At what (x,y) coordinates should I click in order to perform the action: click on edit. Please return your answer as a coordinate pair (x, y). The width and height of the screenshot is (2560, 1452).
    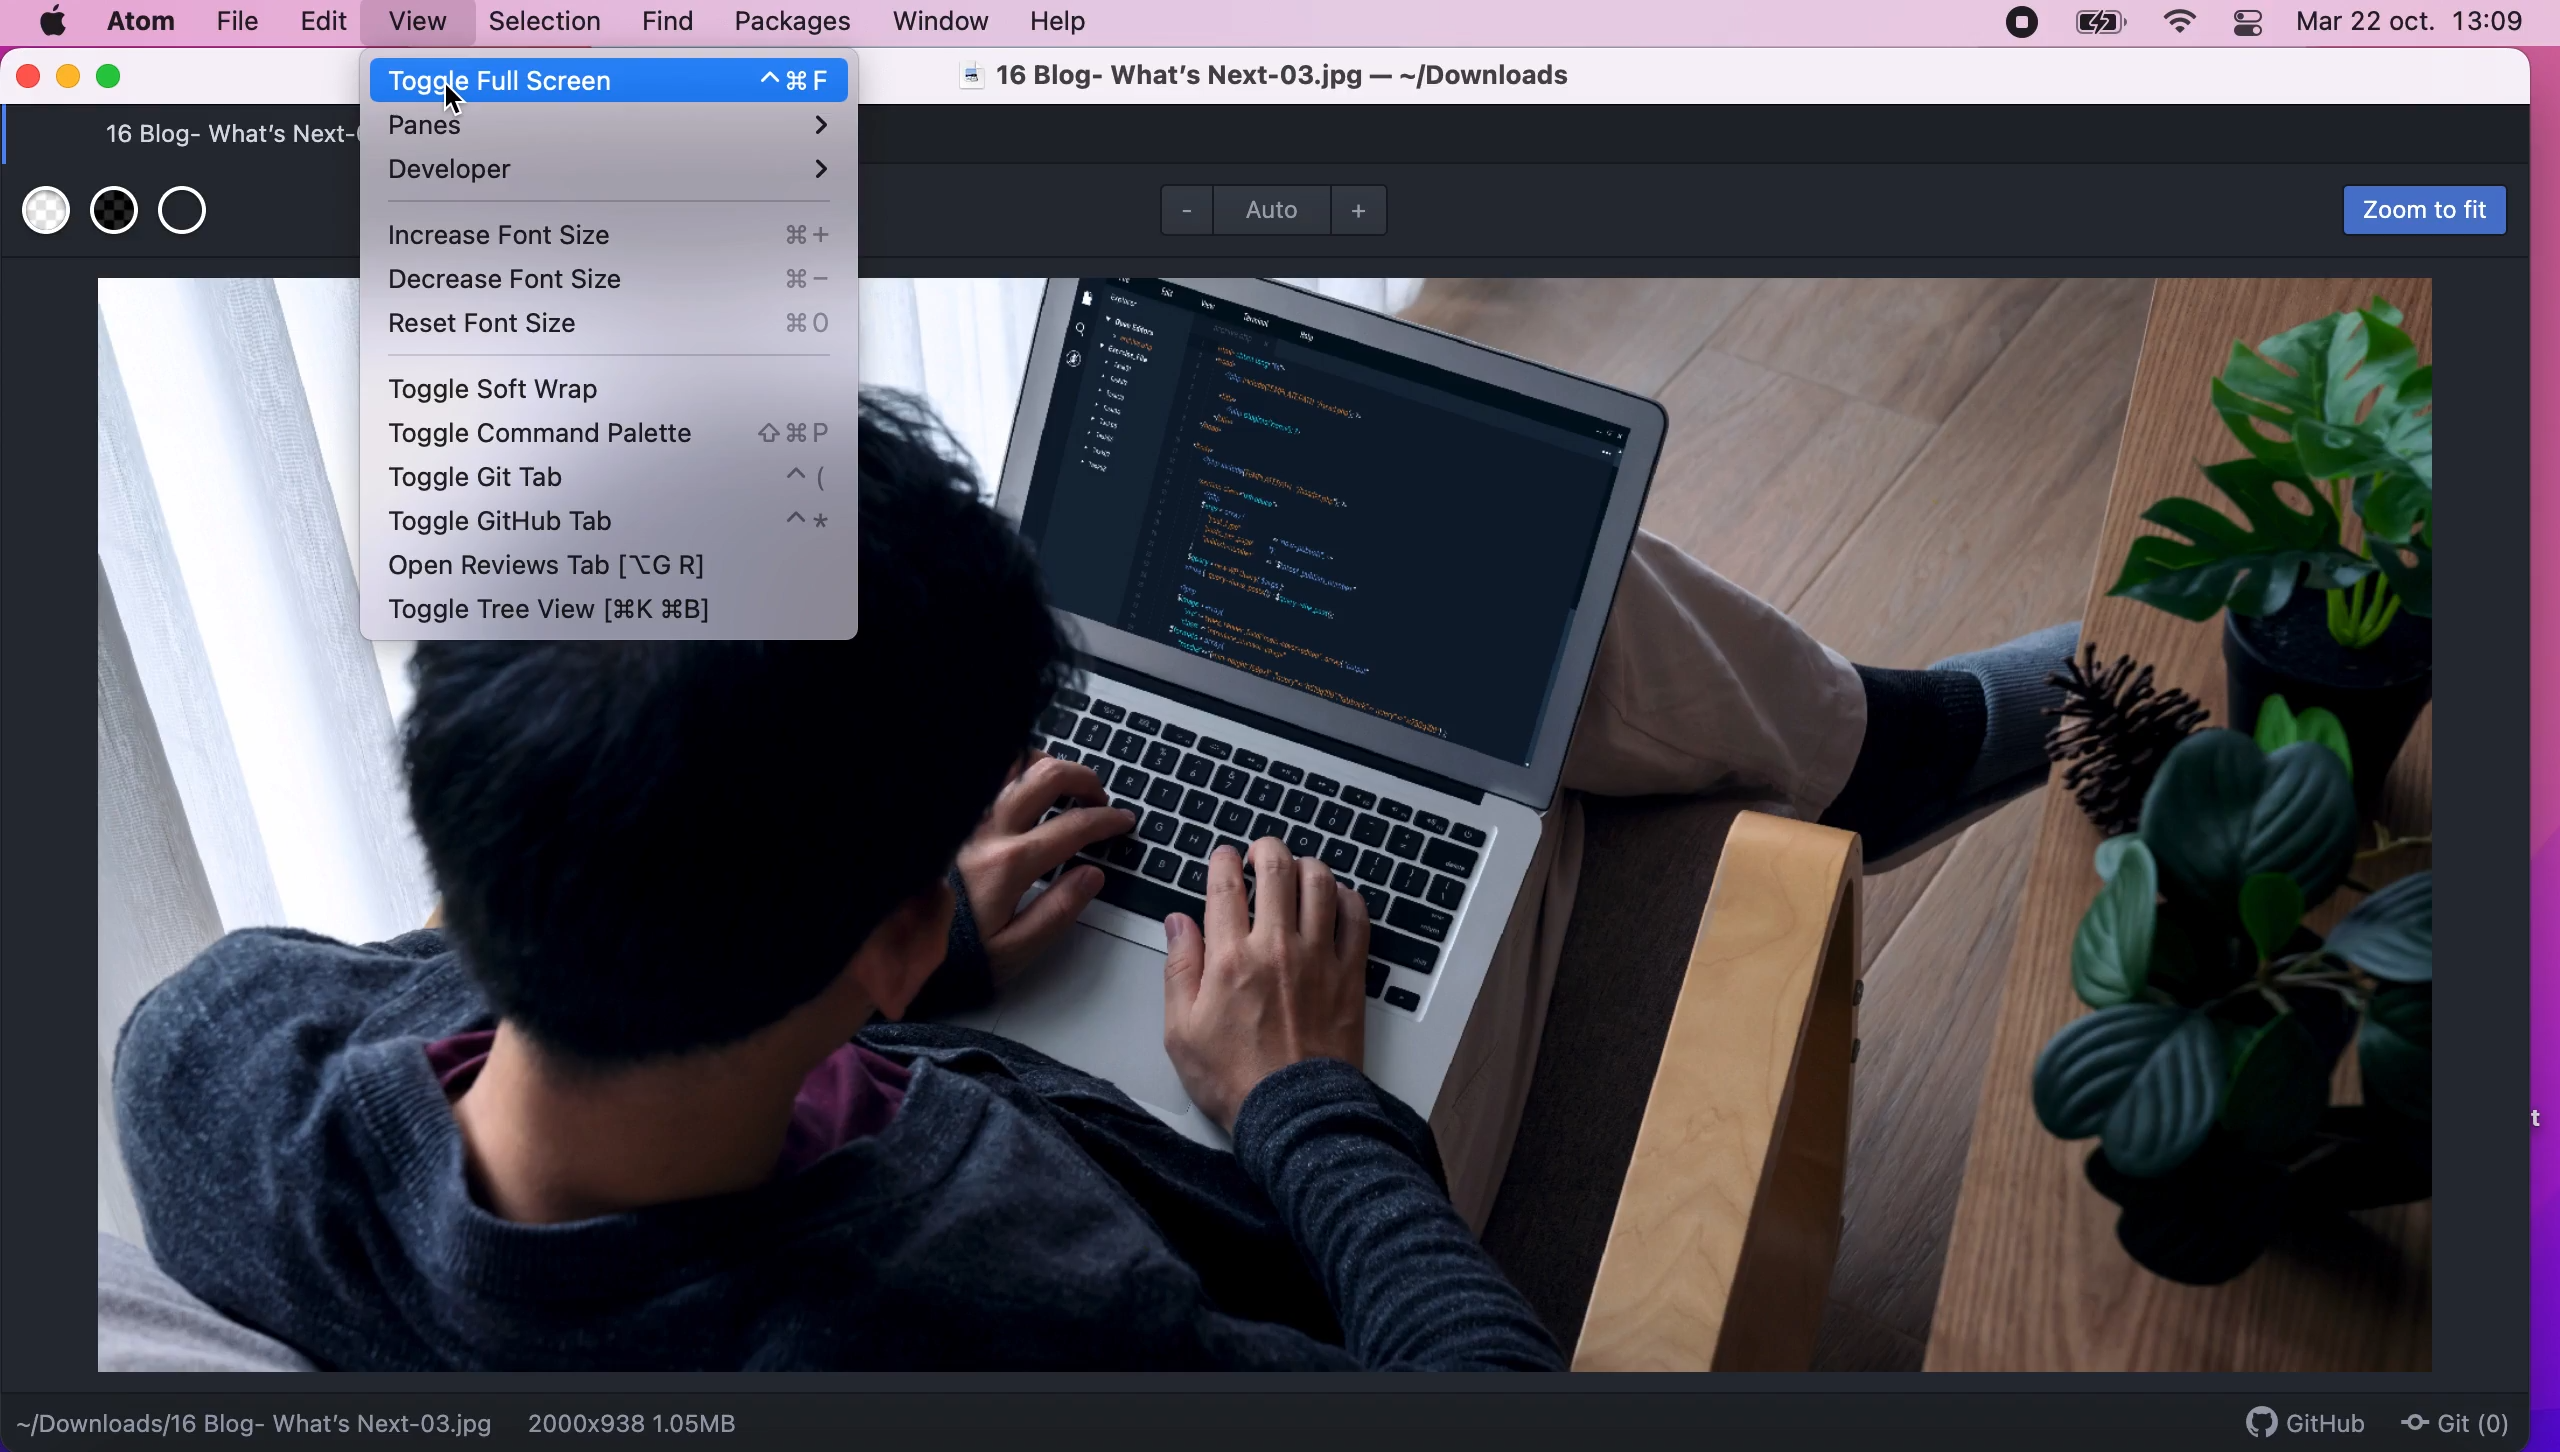
    Looking at the image, I should click on (333, 24).